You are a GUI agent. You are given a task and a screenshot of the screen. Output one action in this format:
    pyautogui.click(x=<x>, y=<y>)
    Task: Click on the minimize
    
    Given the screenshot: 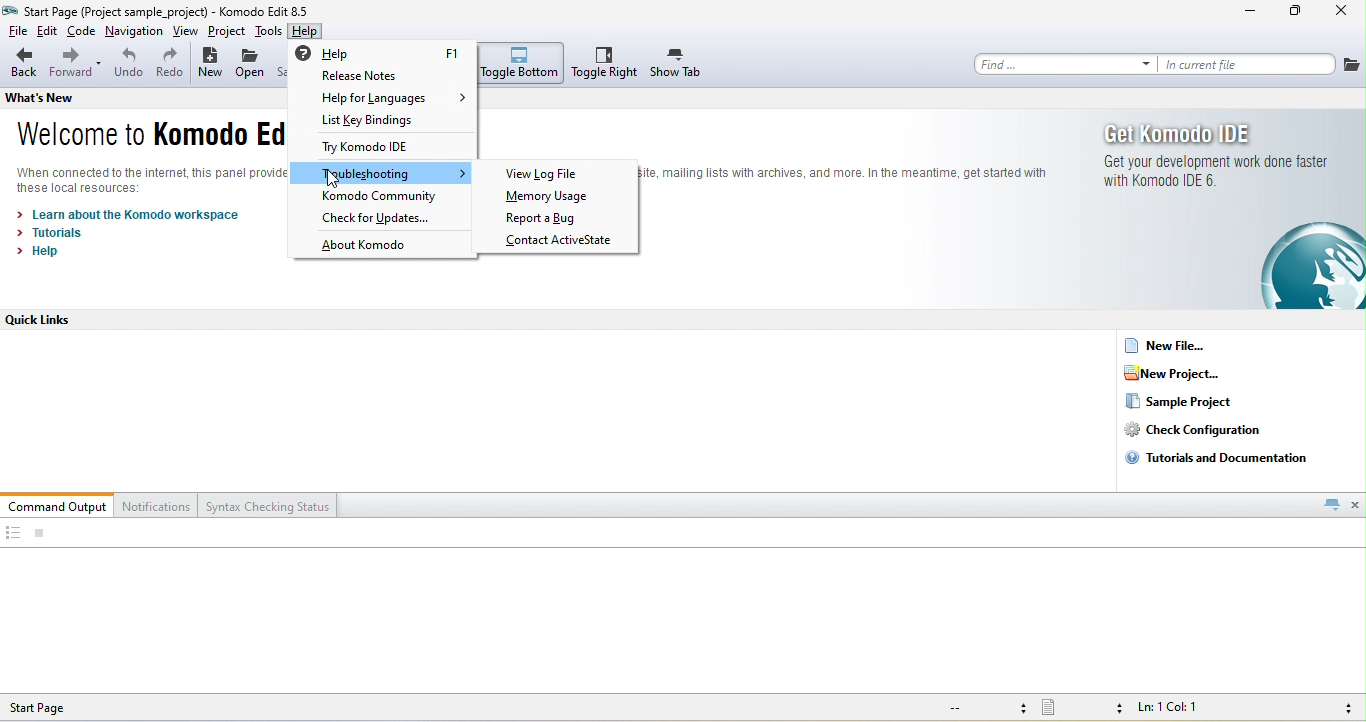 What is the action you would take?
    pyautogui.click(x=1250, y=13)
    